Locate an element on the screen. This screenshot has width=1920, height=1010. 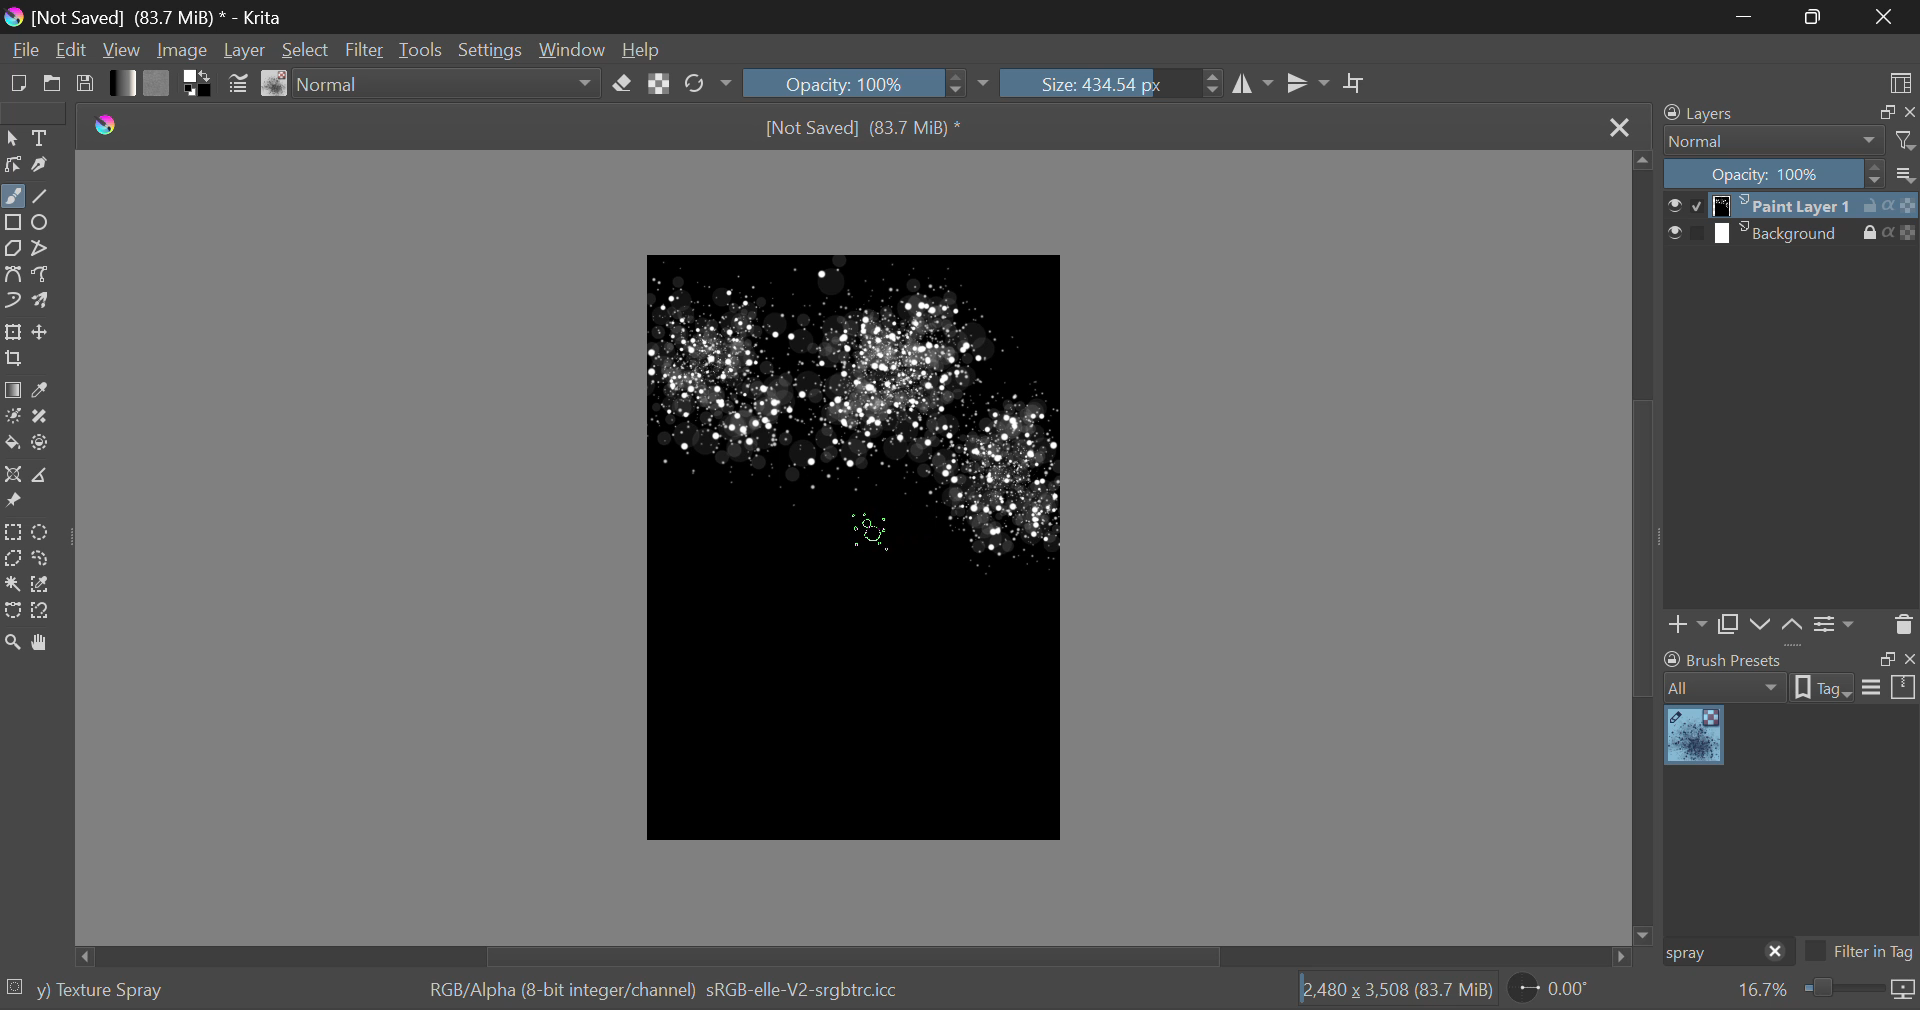
more is located at coordinates (1906, 173).